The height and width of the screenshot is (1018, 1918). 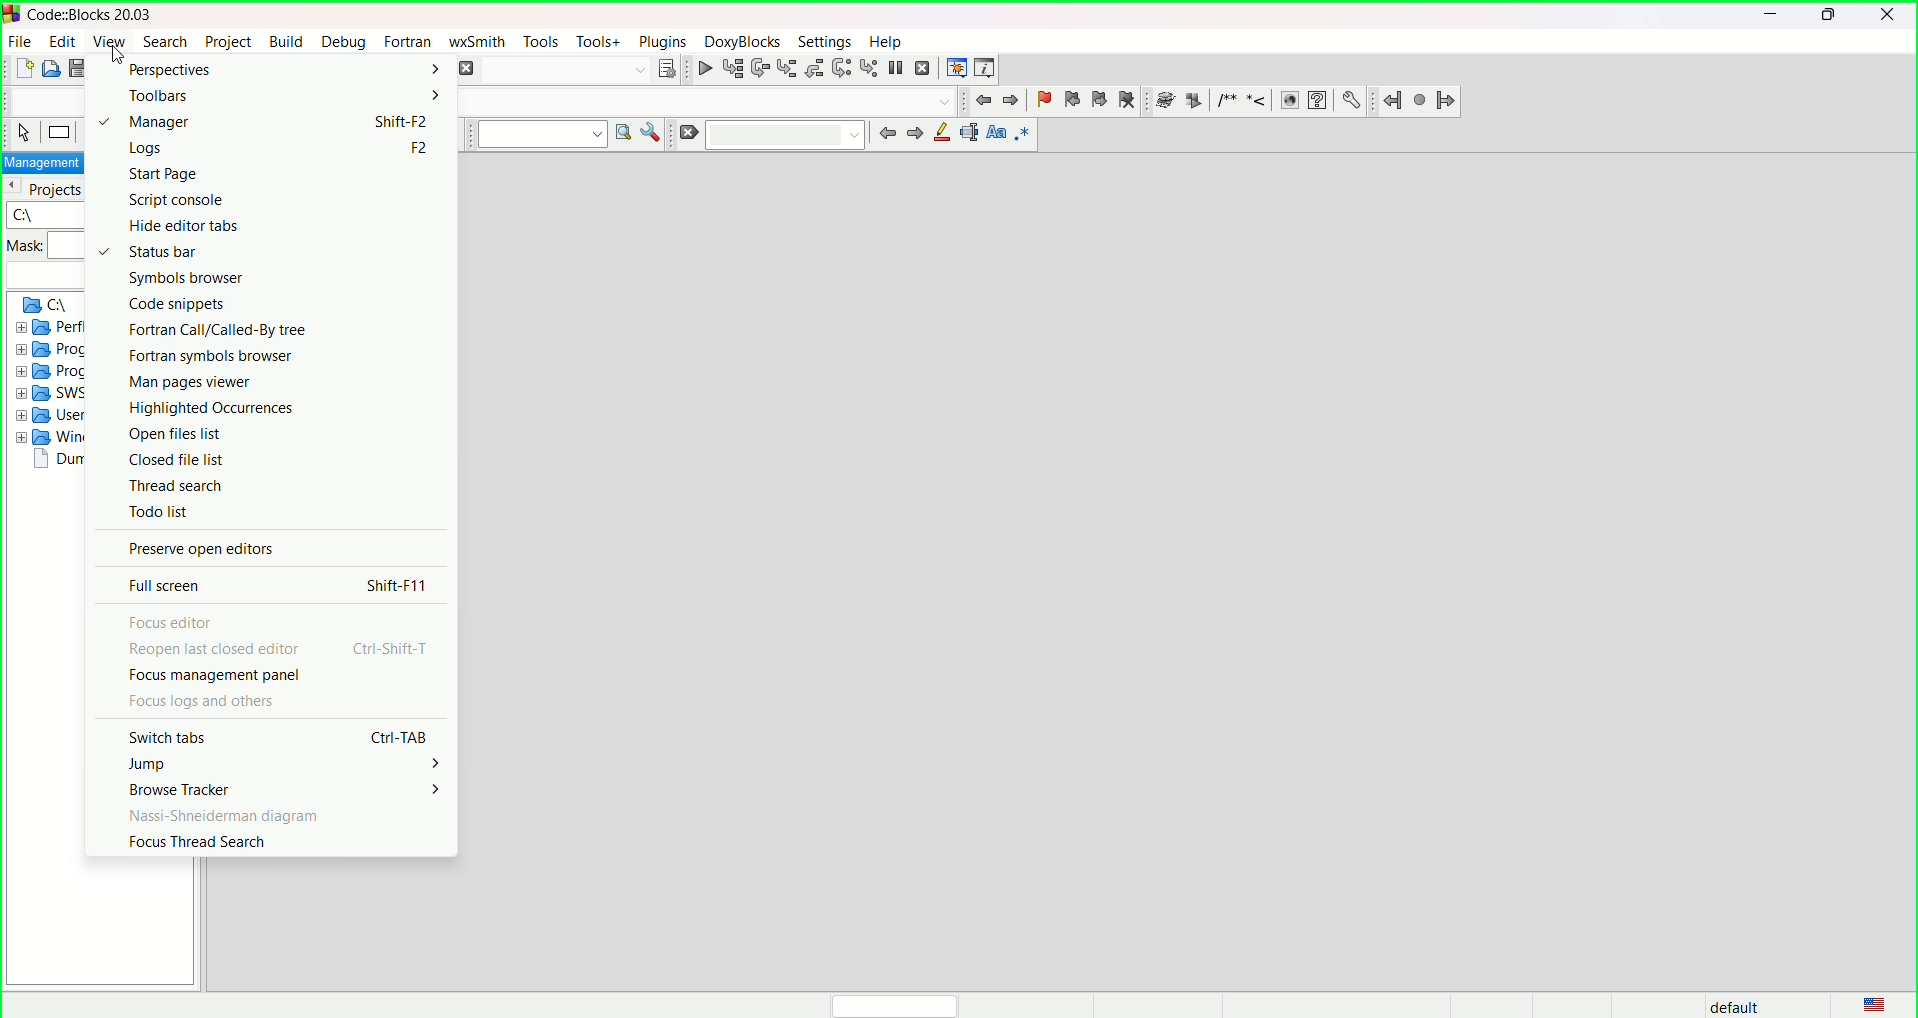 What do you see at coordinates (172, 622) in the screenshot?
I see `focus editor` at bounding box center [172, 622].